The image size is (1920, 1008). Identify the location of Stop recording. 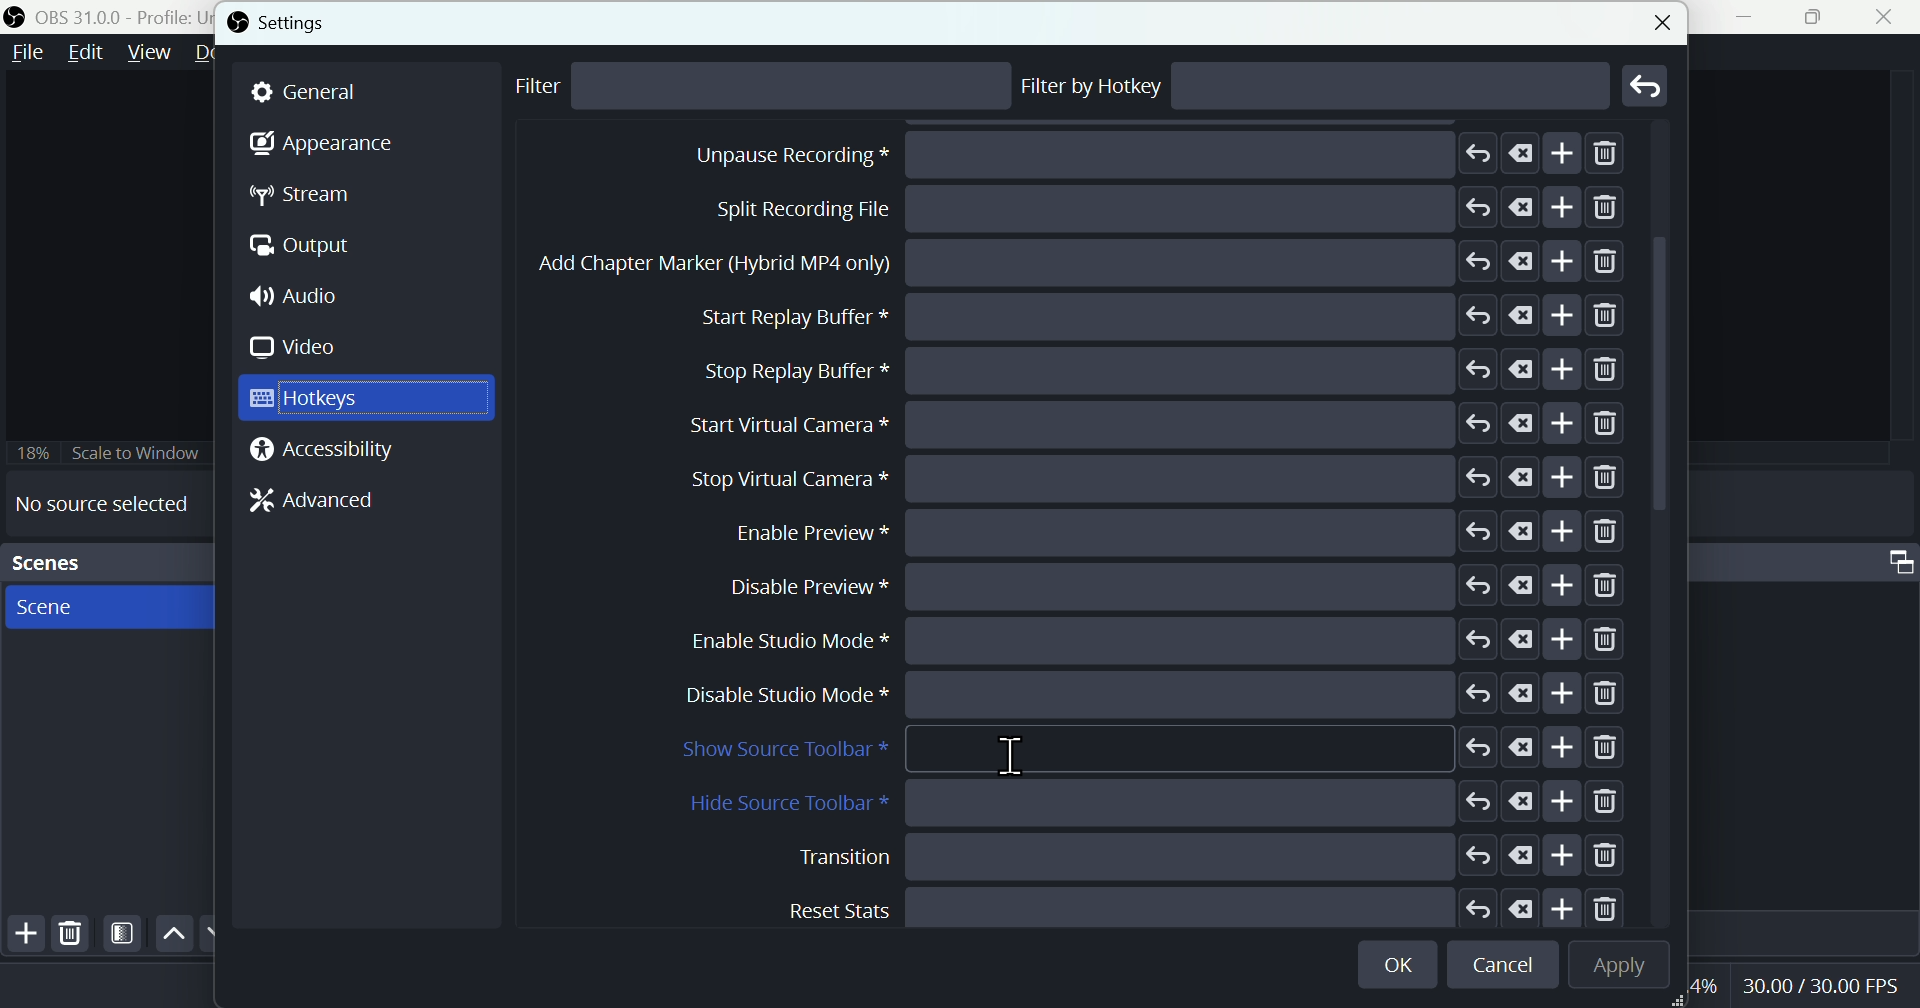
(1084, 265).